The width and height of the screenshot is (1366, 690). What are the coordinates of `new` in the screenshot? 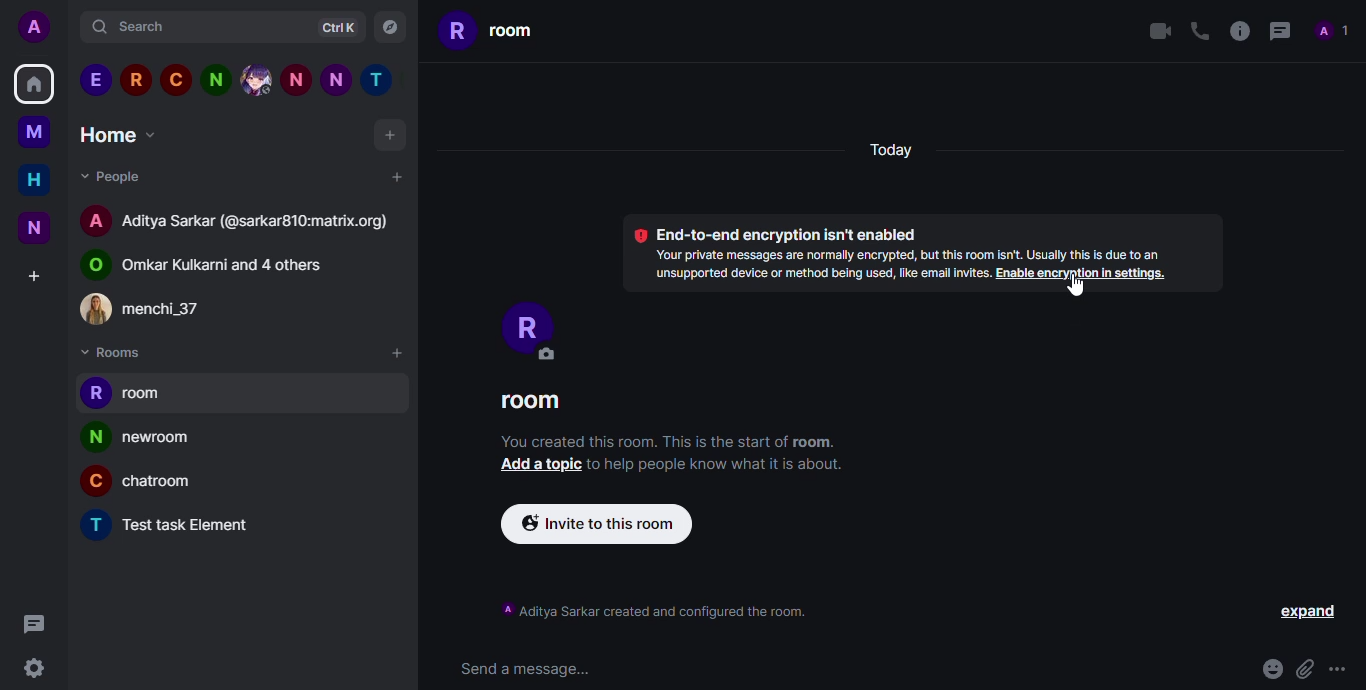 It's located at (34, 227).